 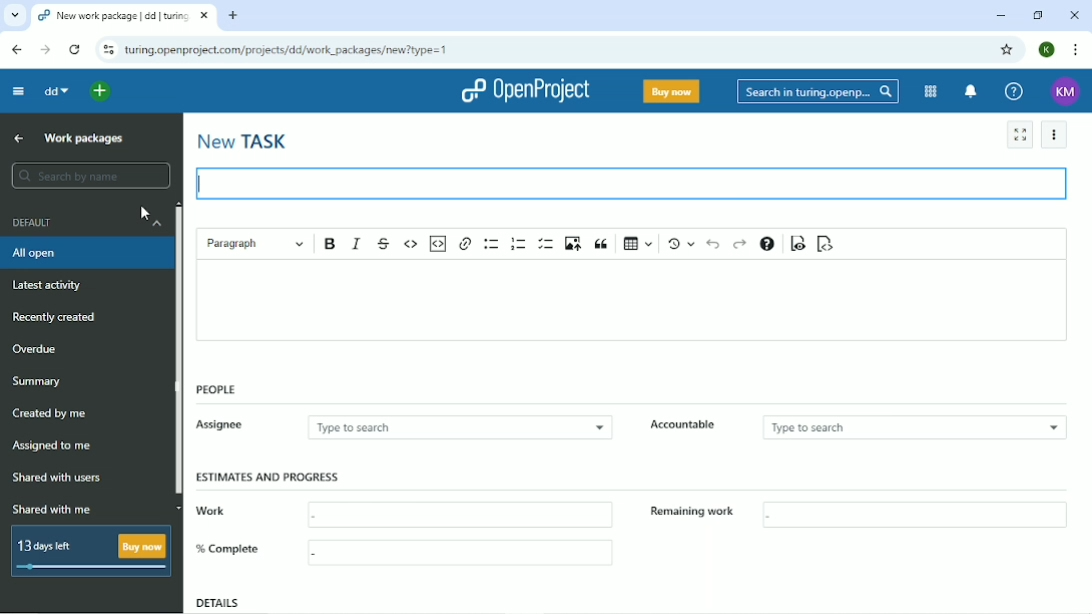 I want to click on Created by me, so click(x=49, y=414).